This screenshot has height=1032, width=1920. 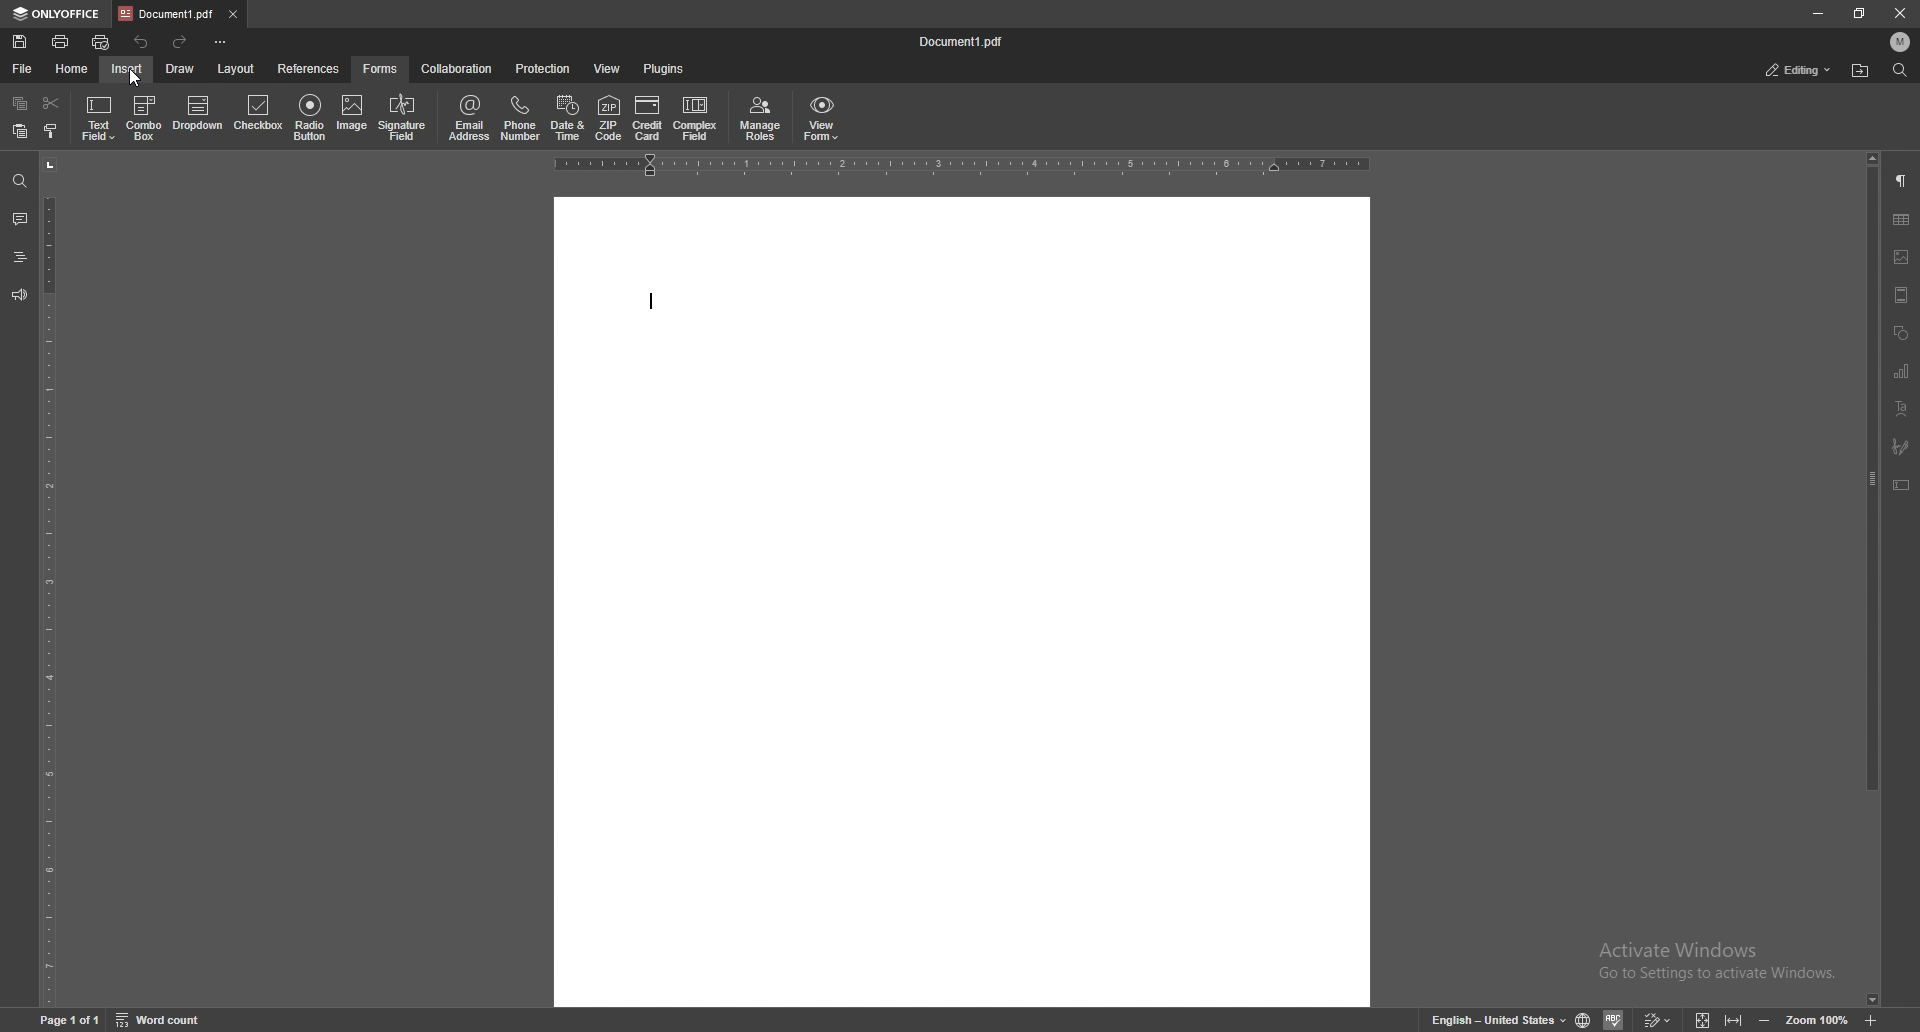 I want to click on comment, so click(x=20, y=219).